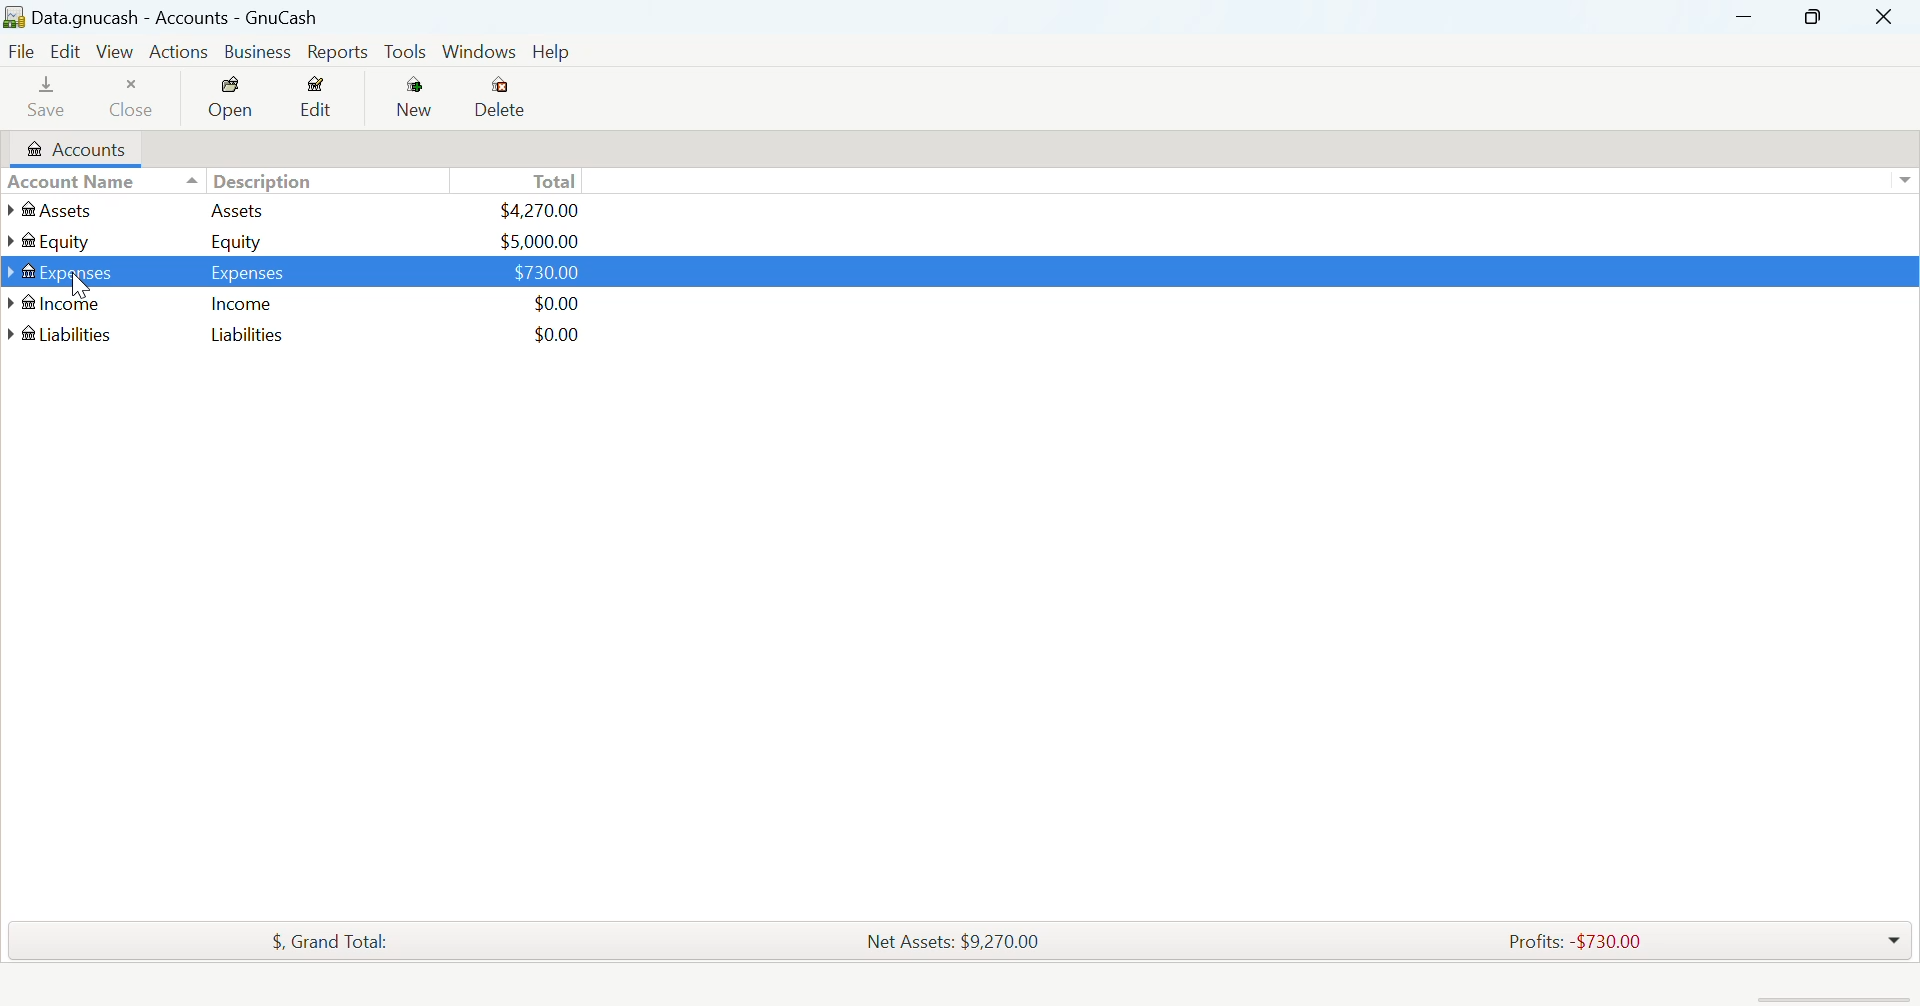 Image resolution: width=1920 pixels, height=1006 pixels. I want to click on Cursor on Expenses Account, so click(301, 272).